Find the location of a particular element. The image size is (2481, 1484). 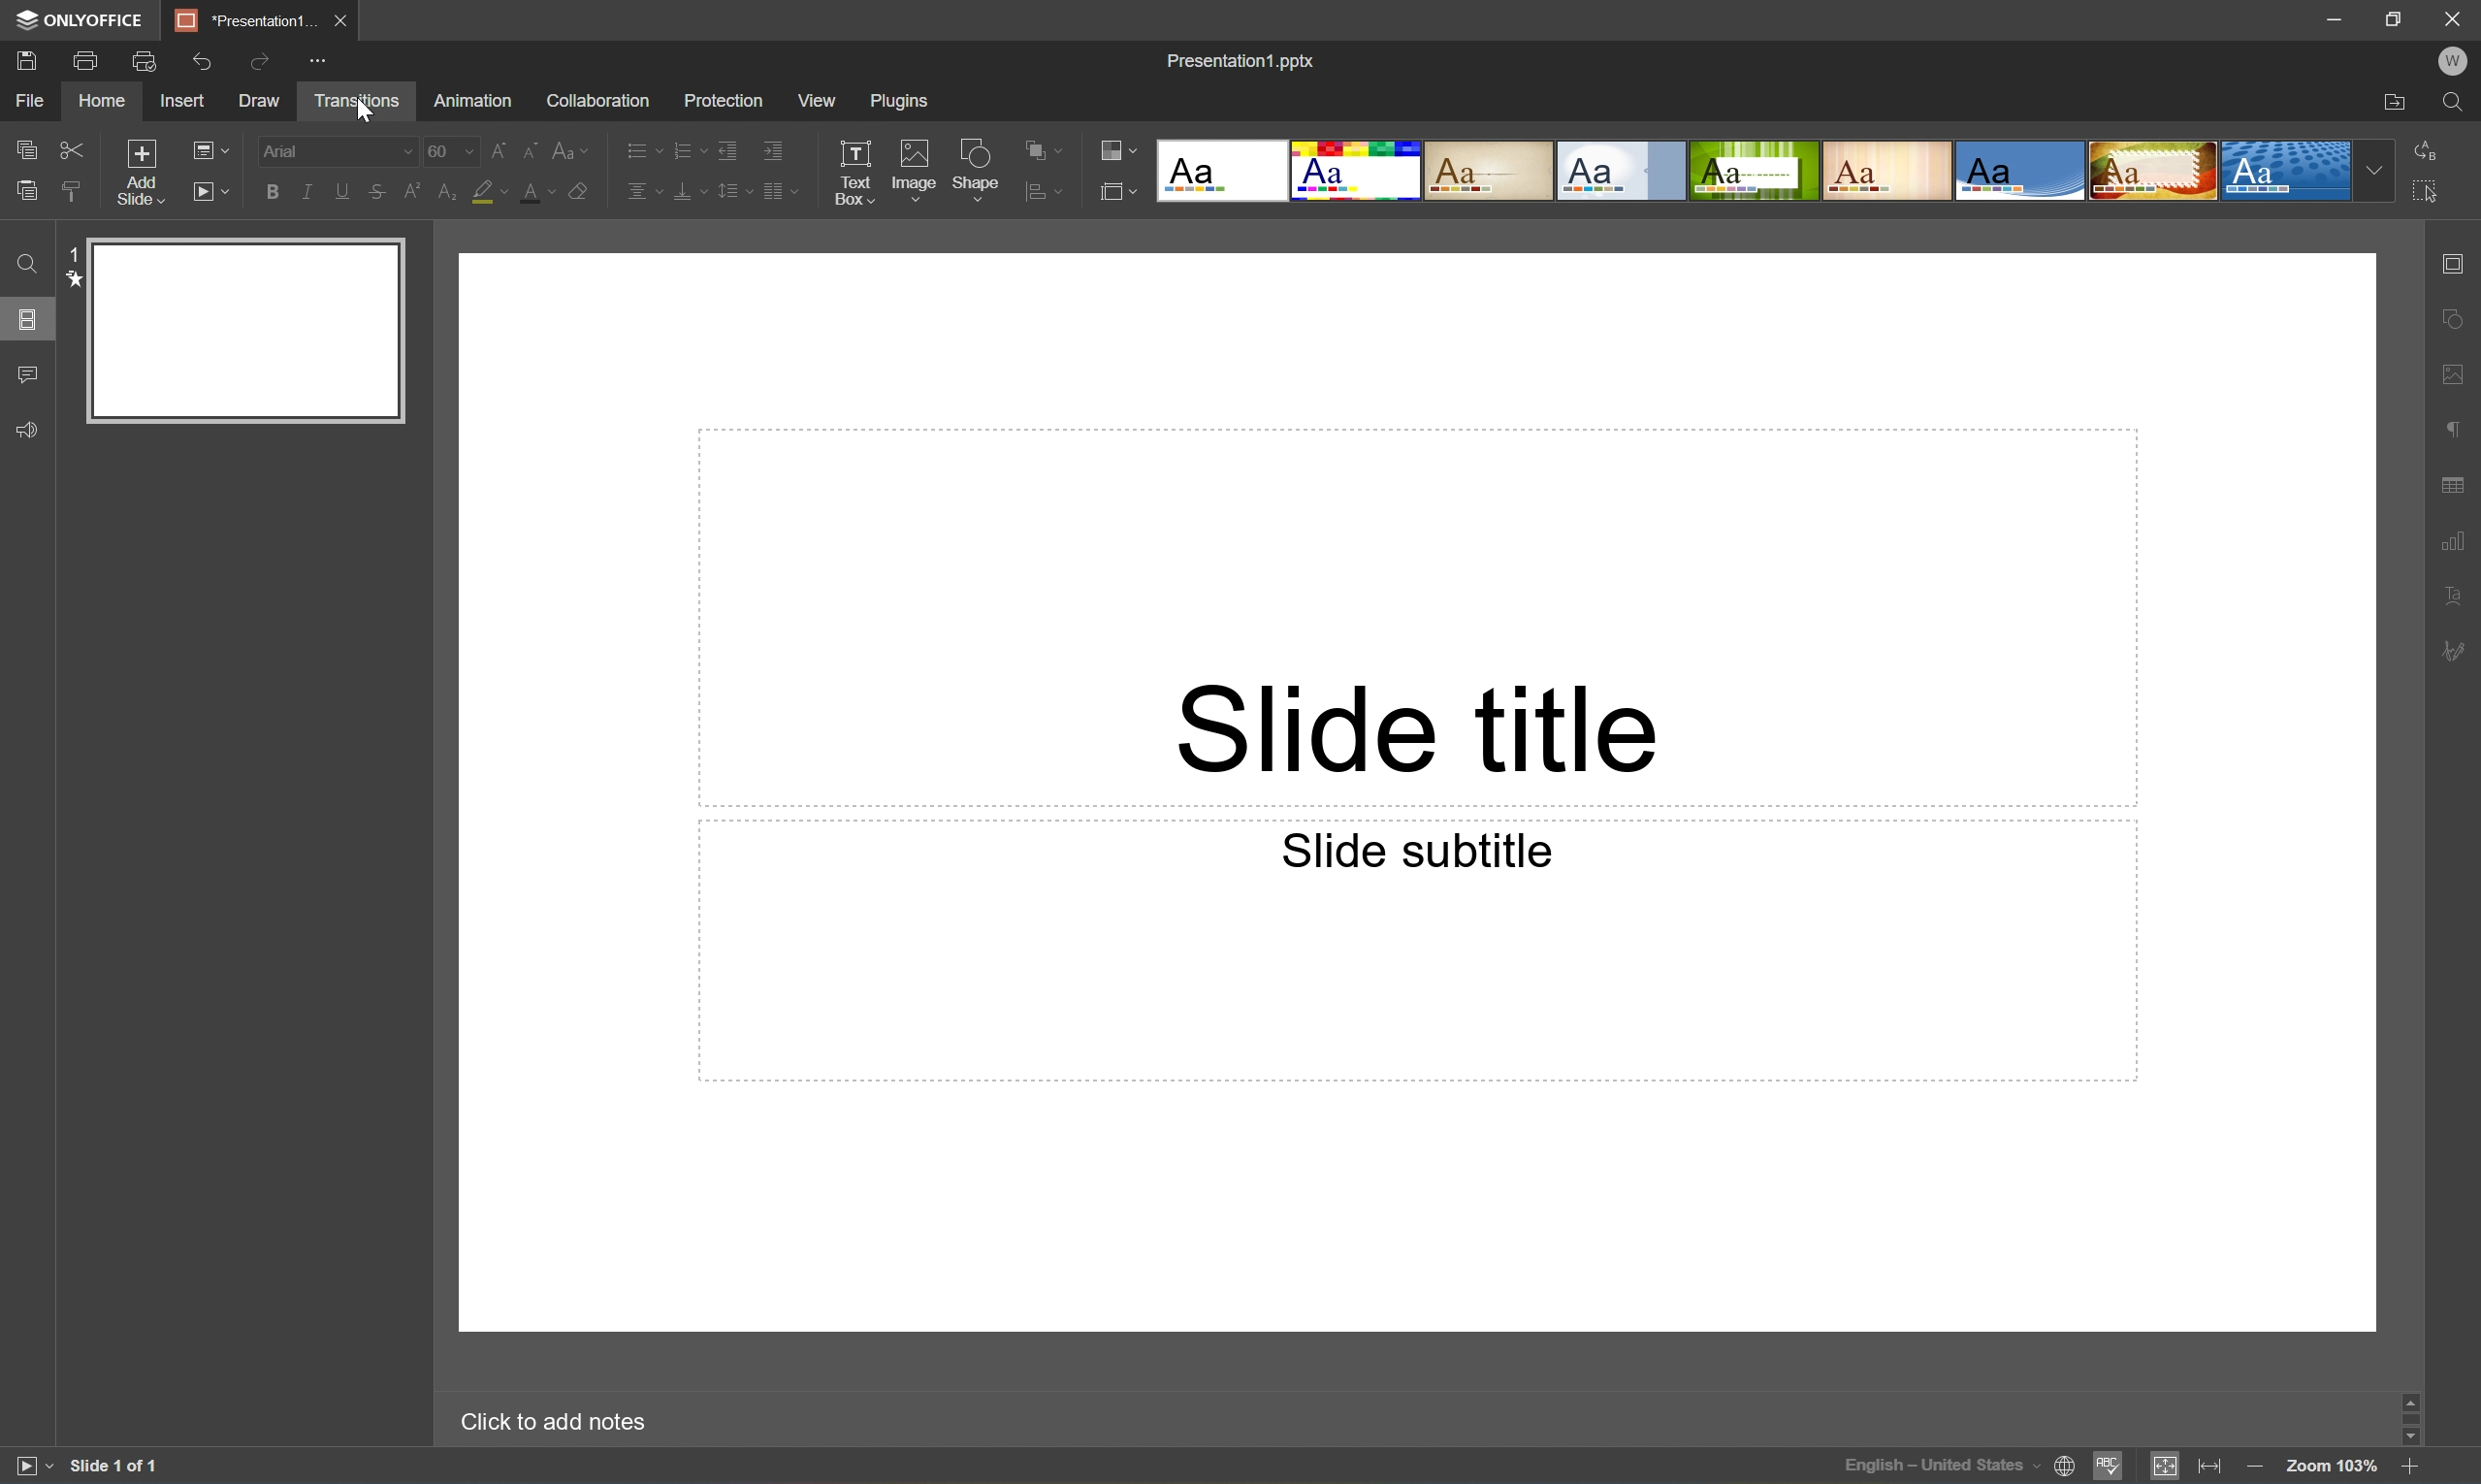

Restore Down is located at coordinates (2399, 22).